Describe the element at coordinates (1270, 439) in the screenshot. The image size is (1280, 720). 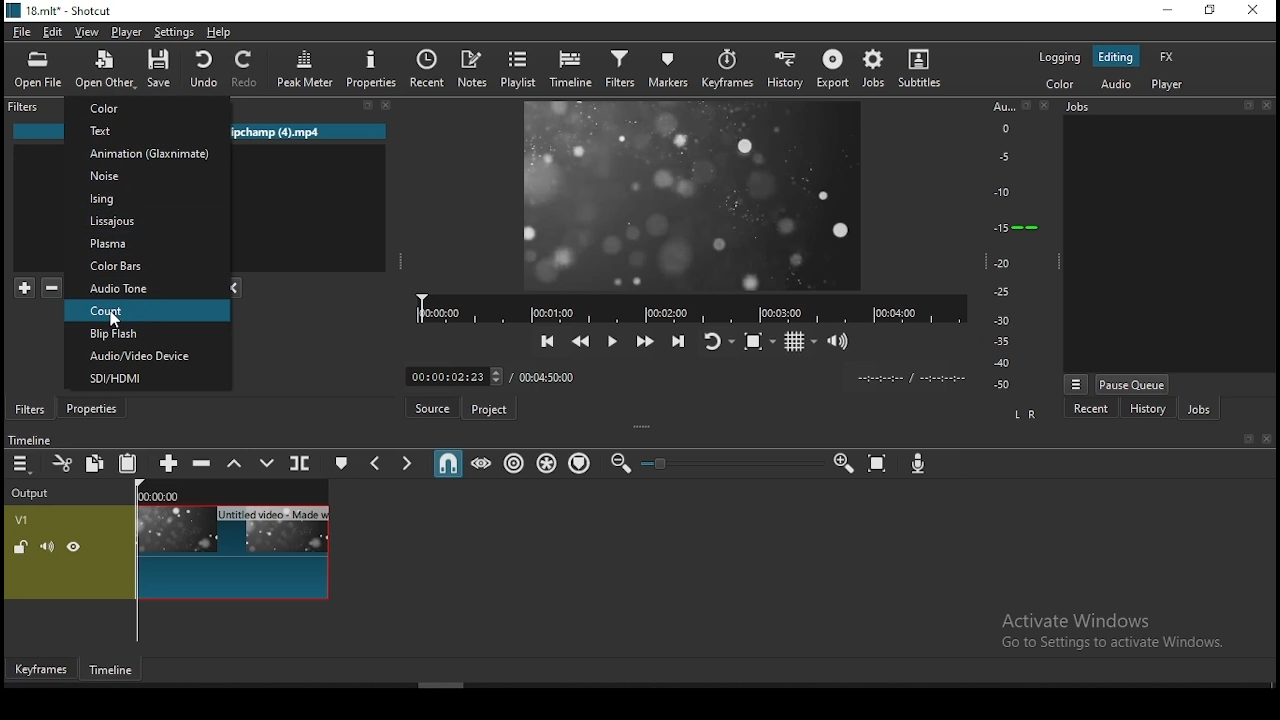
I see `Close` at that location.